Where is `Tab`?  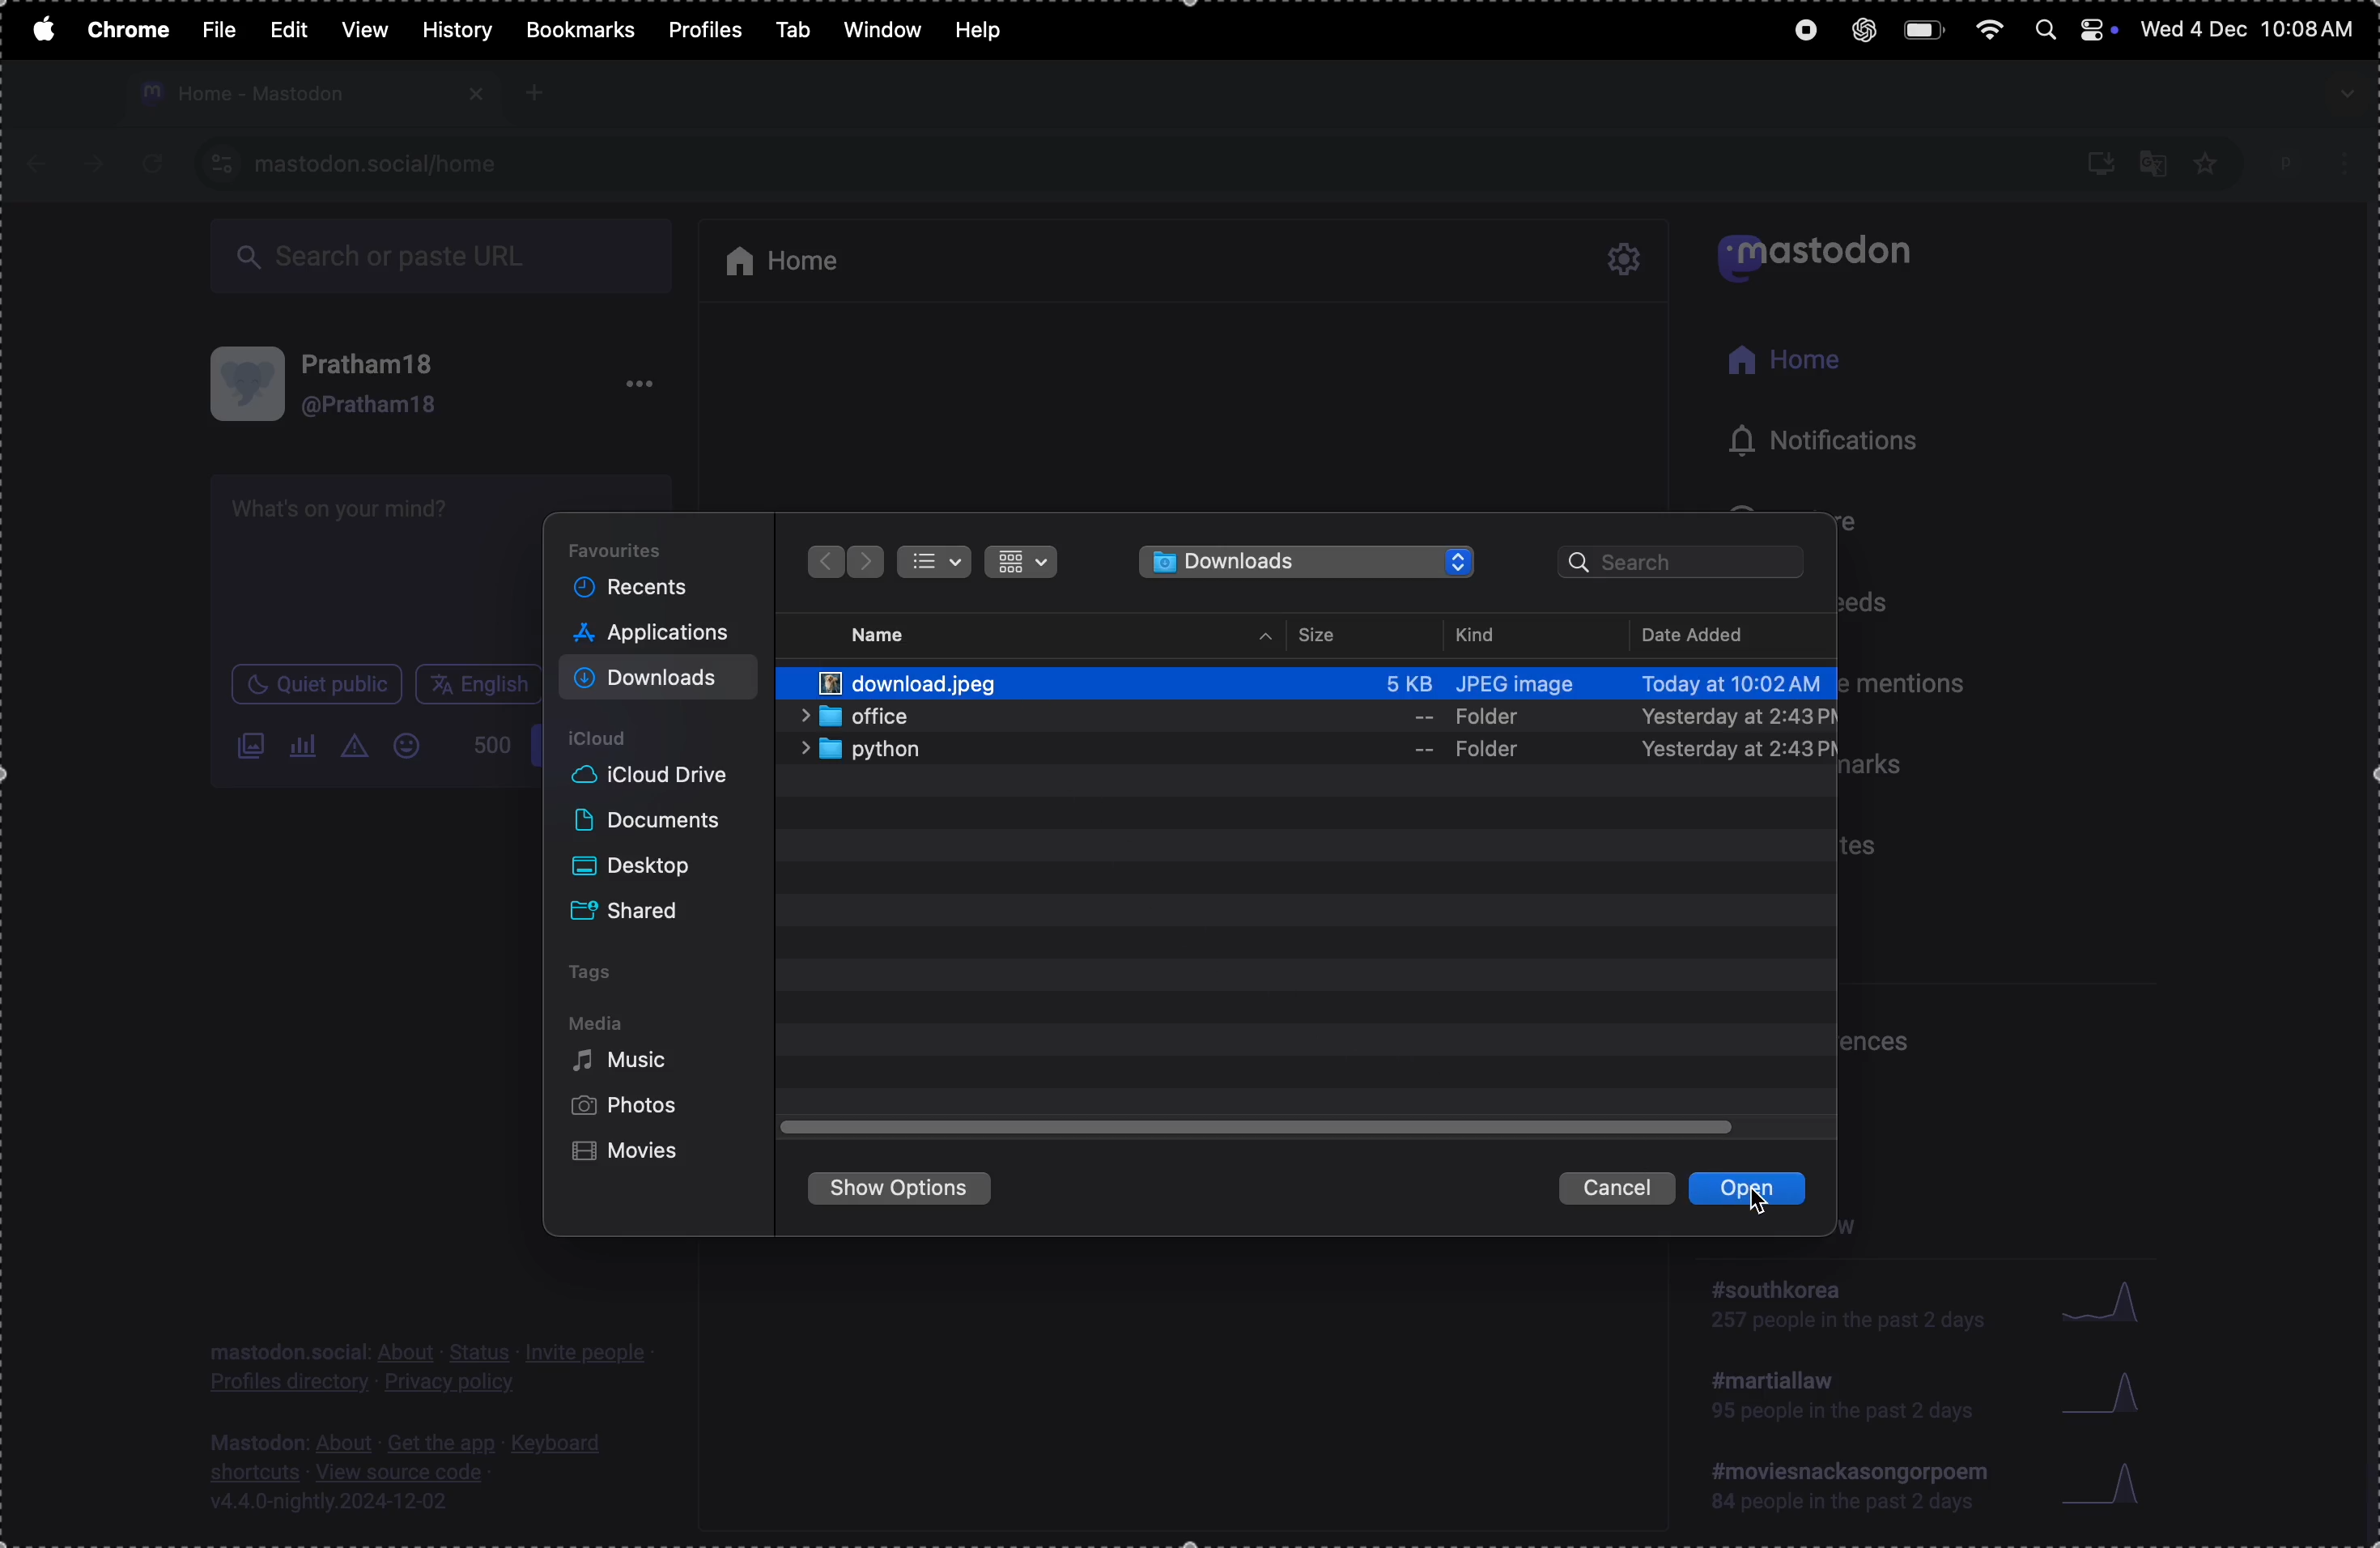
Tab is located at coordinates (792, 27).